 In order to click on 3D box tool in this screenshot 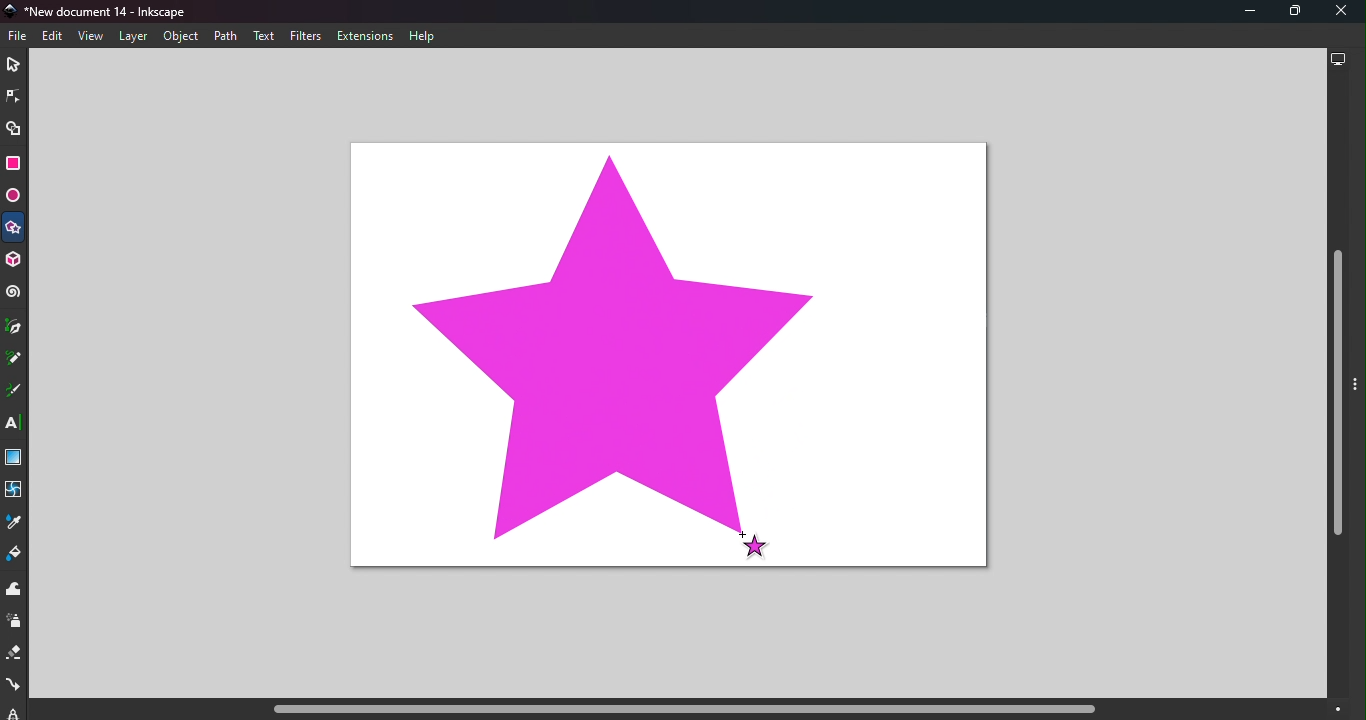, I will do `click(16, 260)`.